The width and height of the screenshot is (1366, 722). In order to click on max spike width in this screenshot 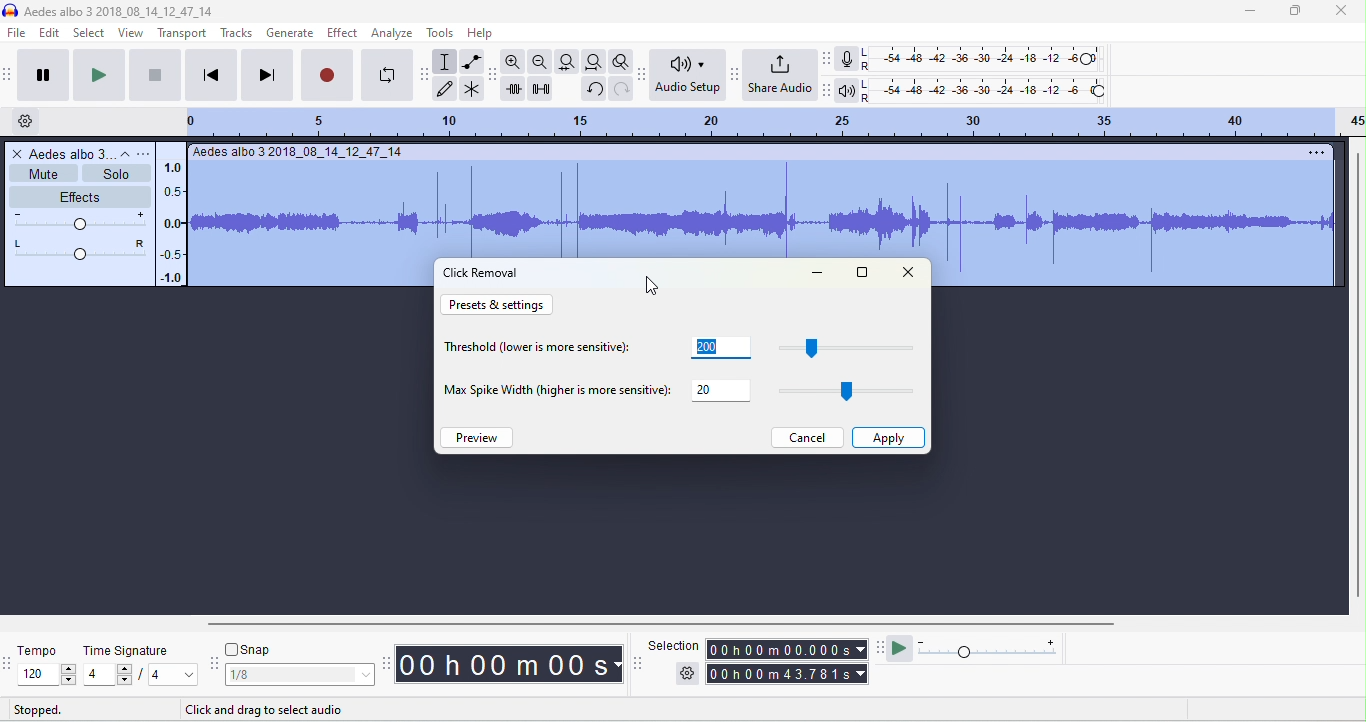, I will do `click(561, 389)`.